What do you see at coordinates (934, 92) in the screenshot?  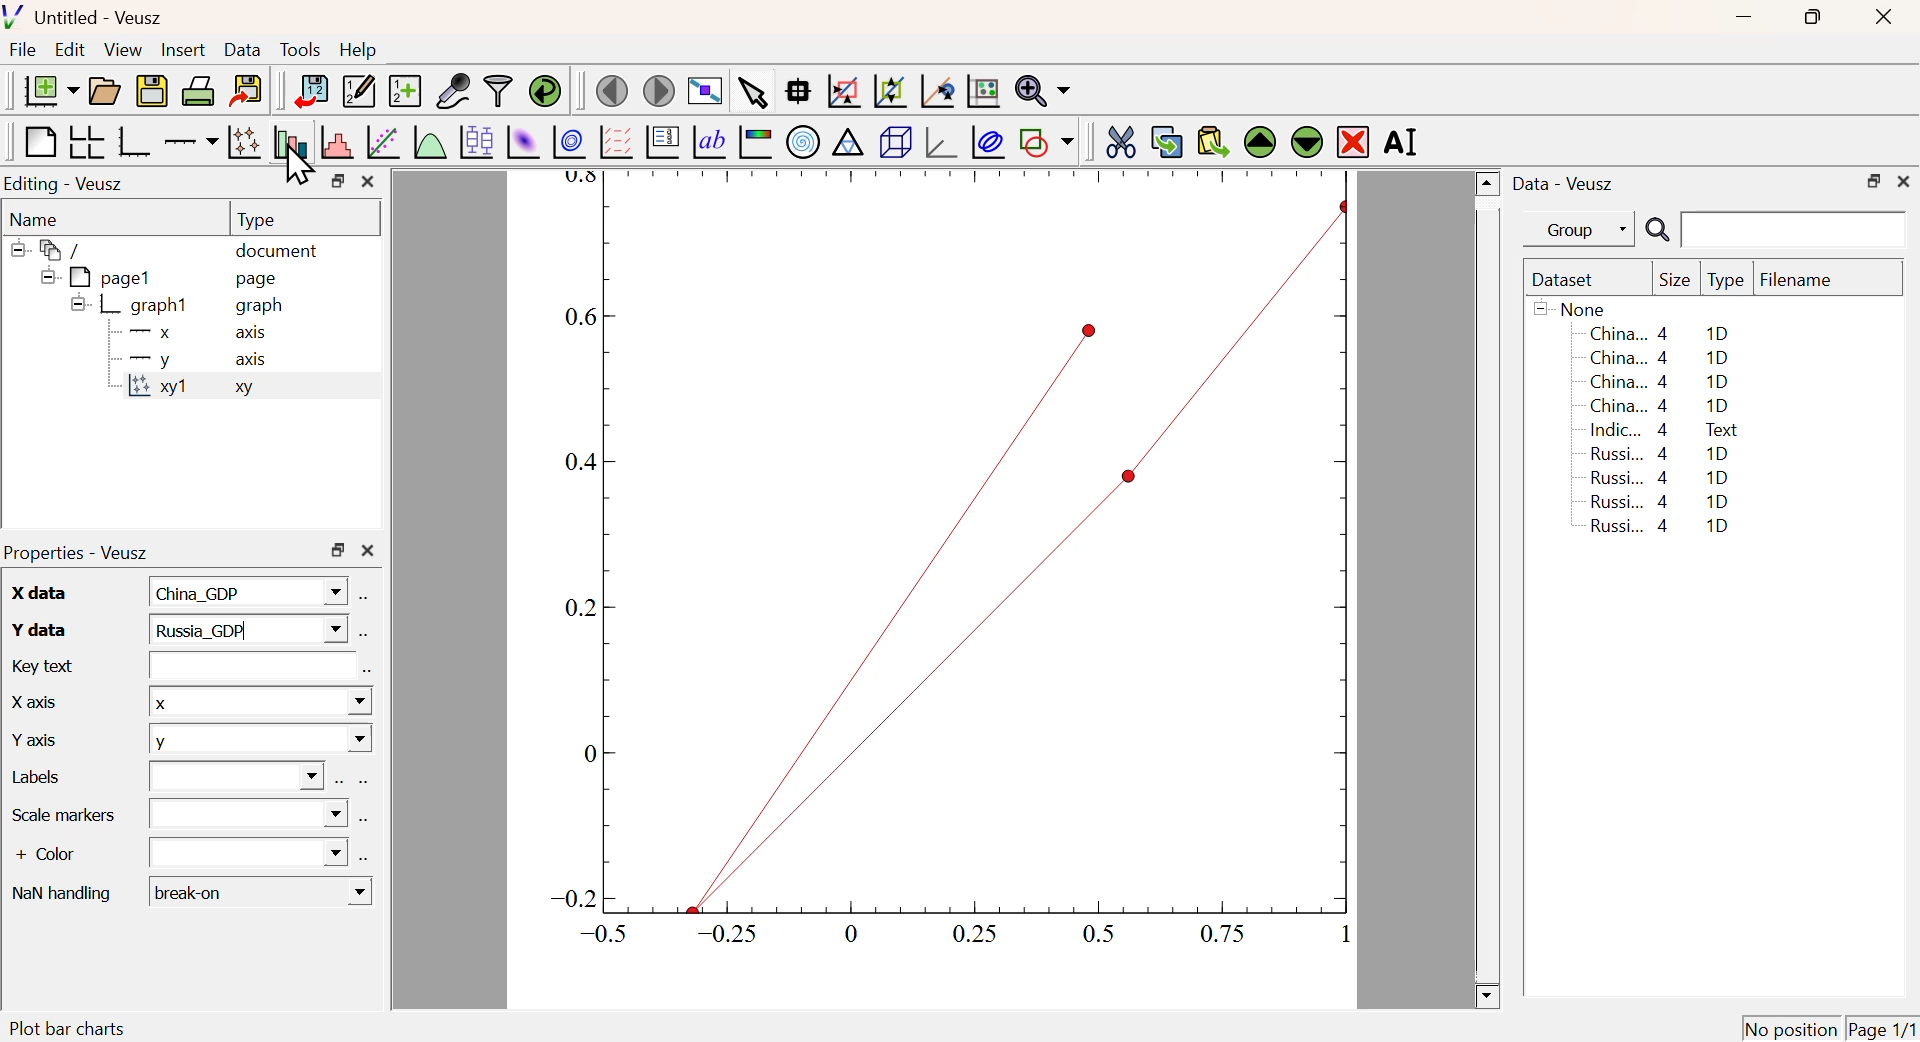 I see `Click to reset graph axes` at bounding box center [934, 92].